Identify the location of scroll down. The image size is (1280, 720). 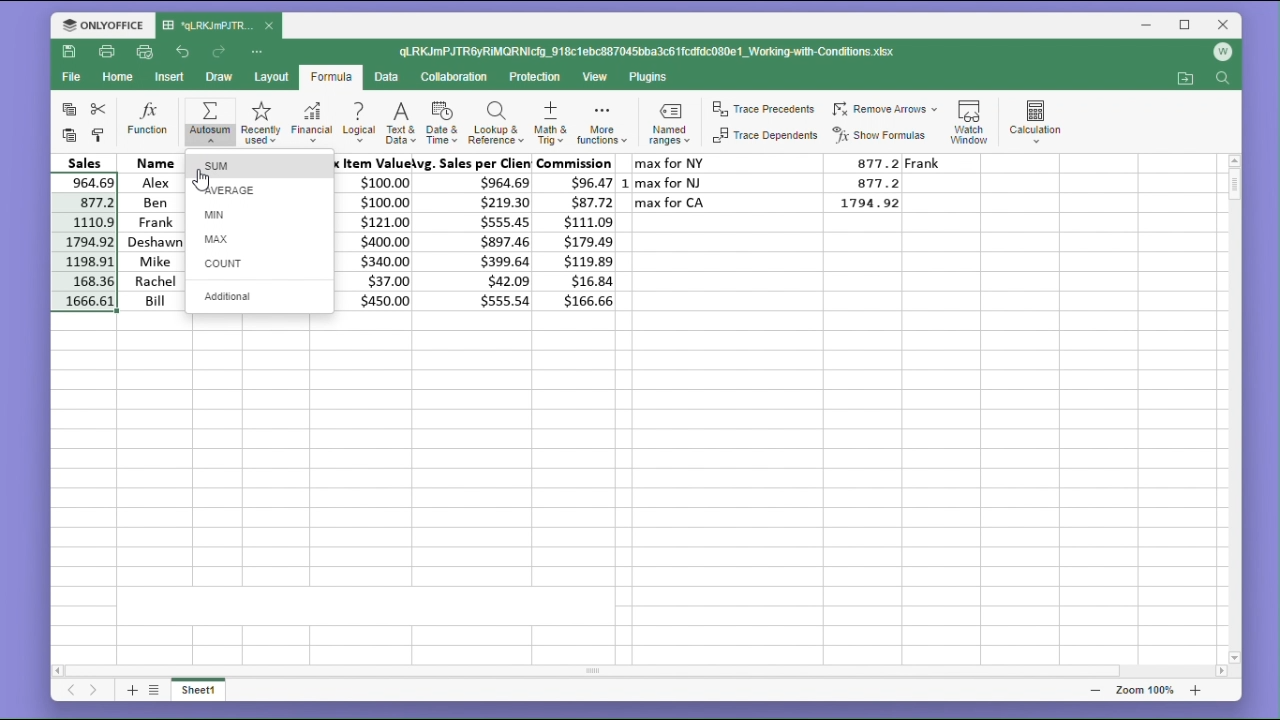
(1235, 657).